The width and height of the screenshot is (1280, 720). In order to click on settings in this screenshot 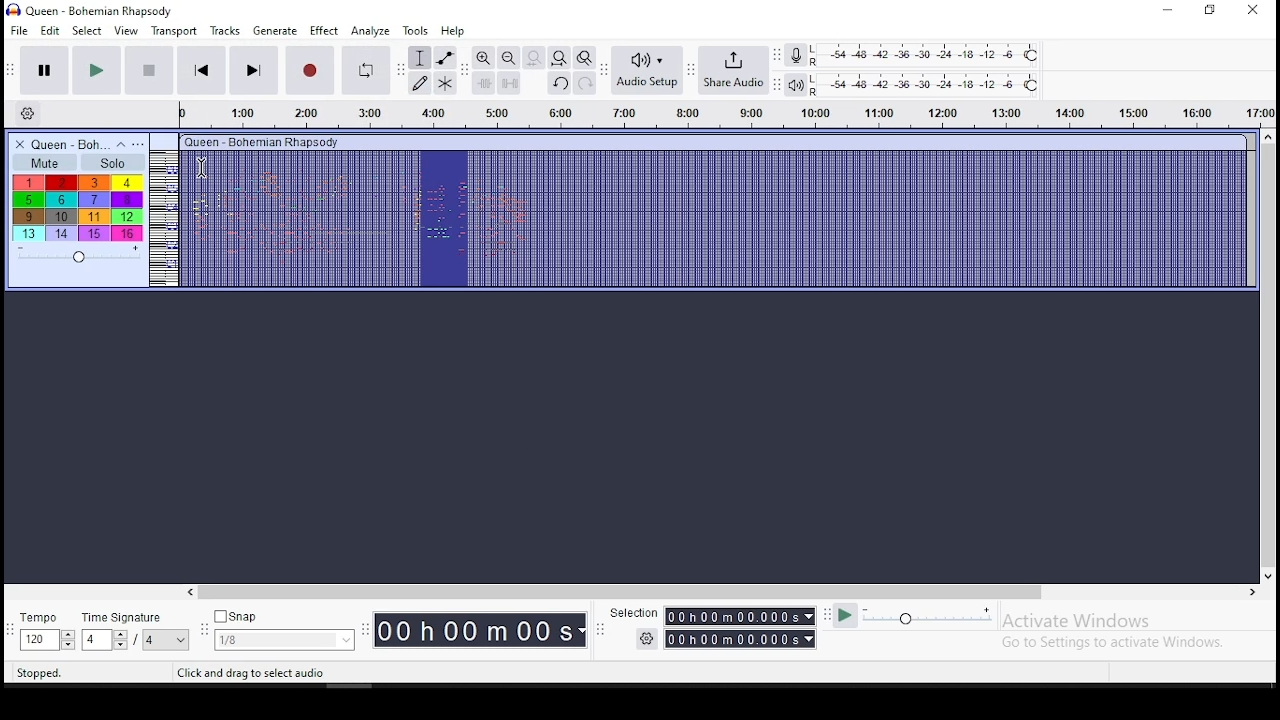, I will do `click(28, 114)`.